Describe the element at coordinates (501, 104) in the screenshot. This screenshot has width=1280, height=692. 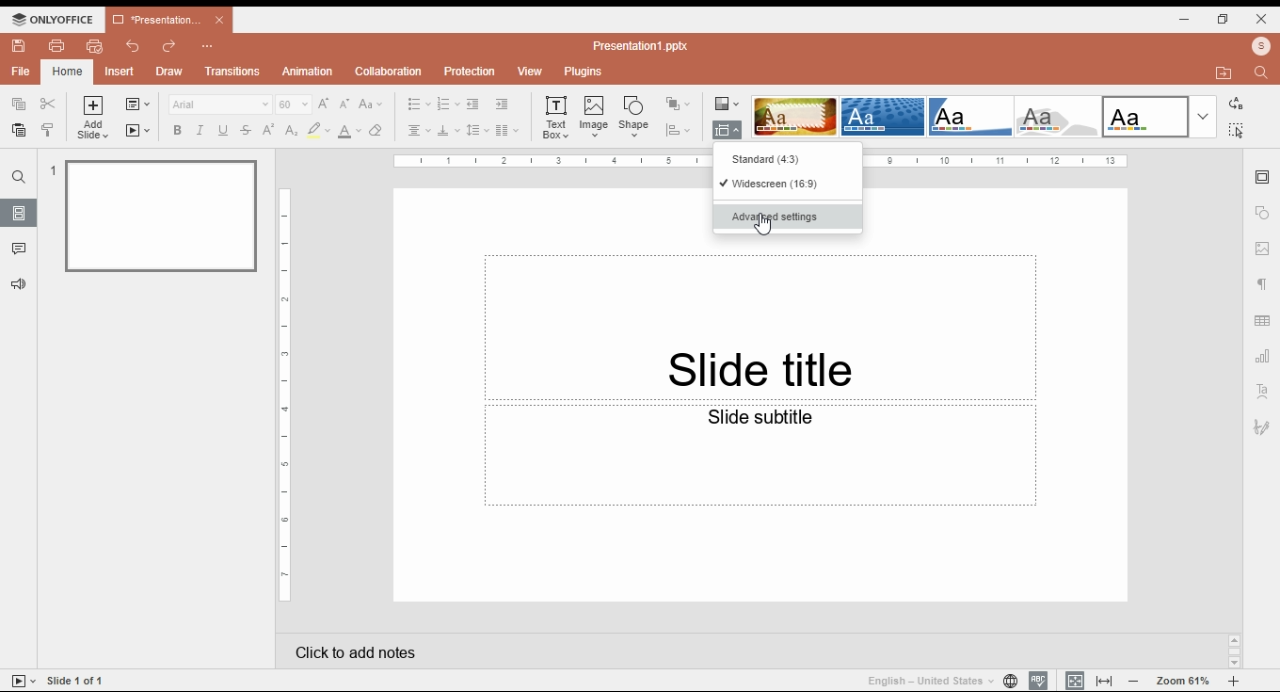
I see `increase indent` at that location.